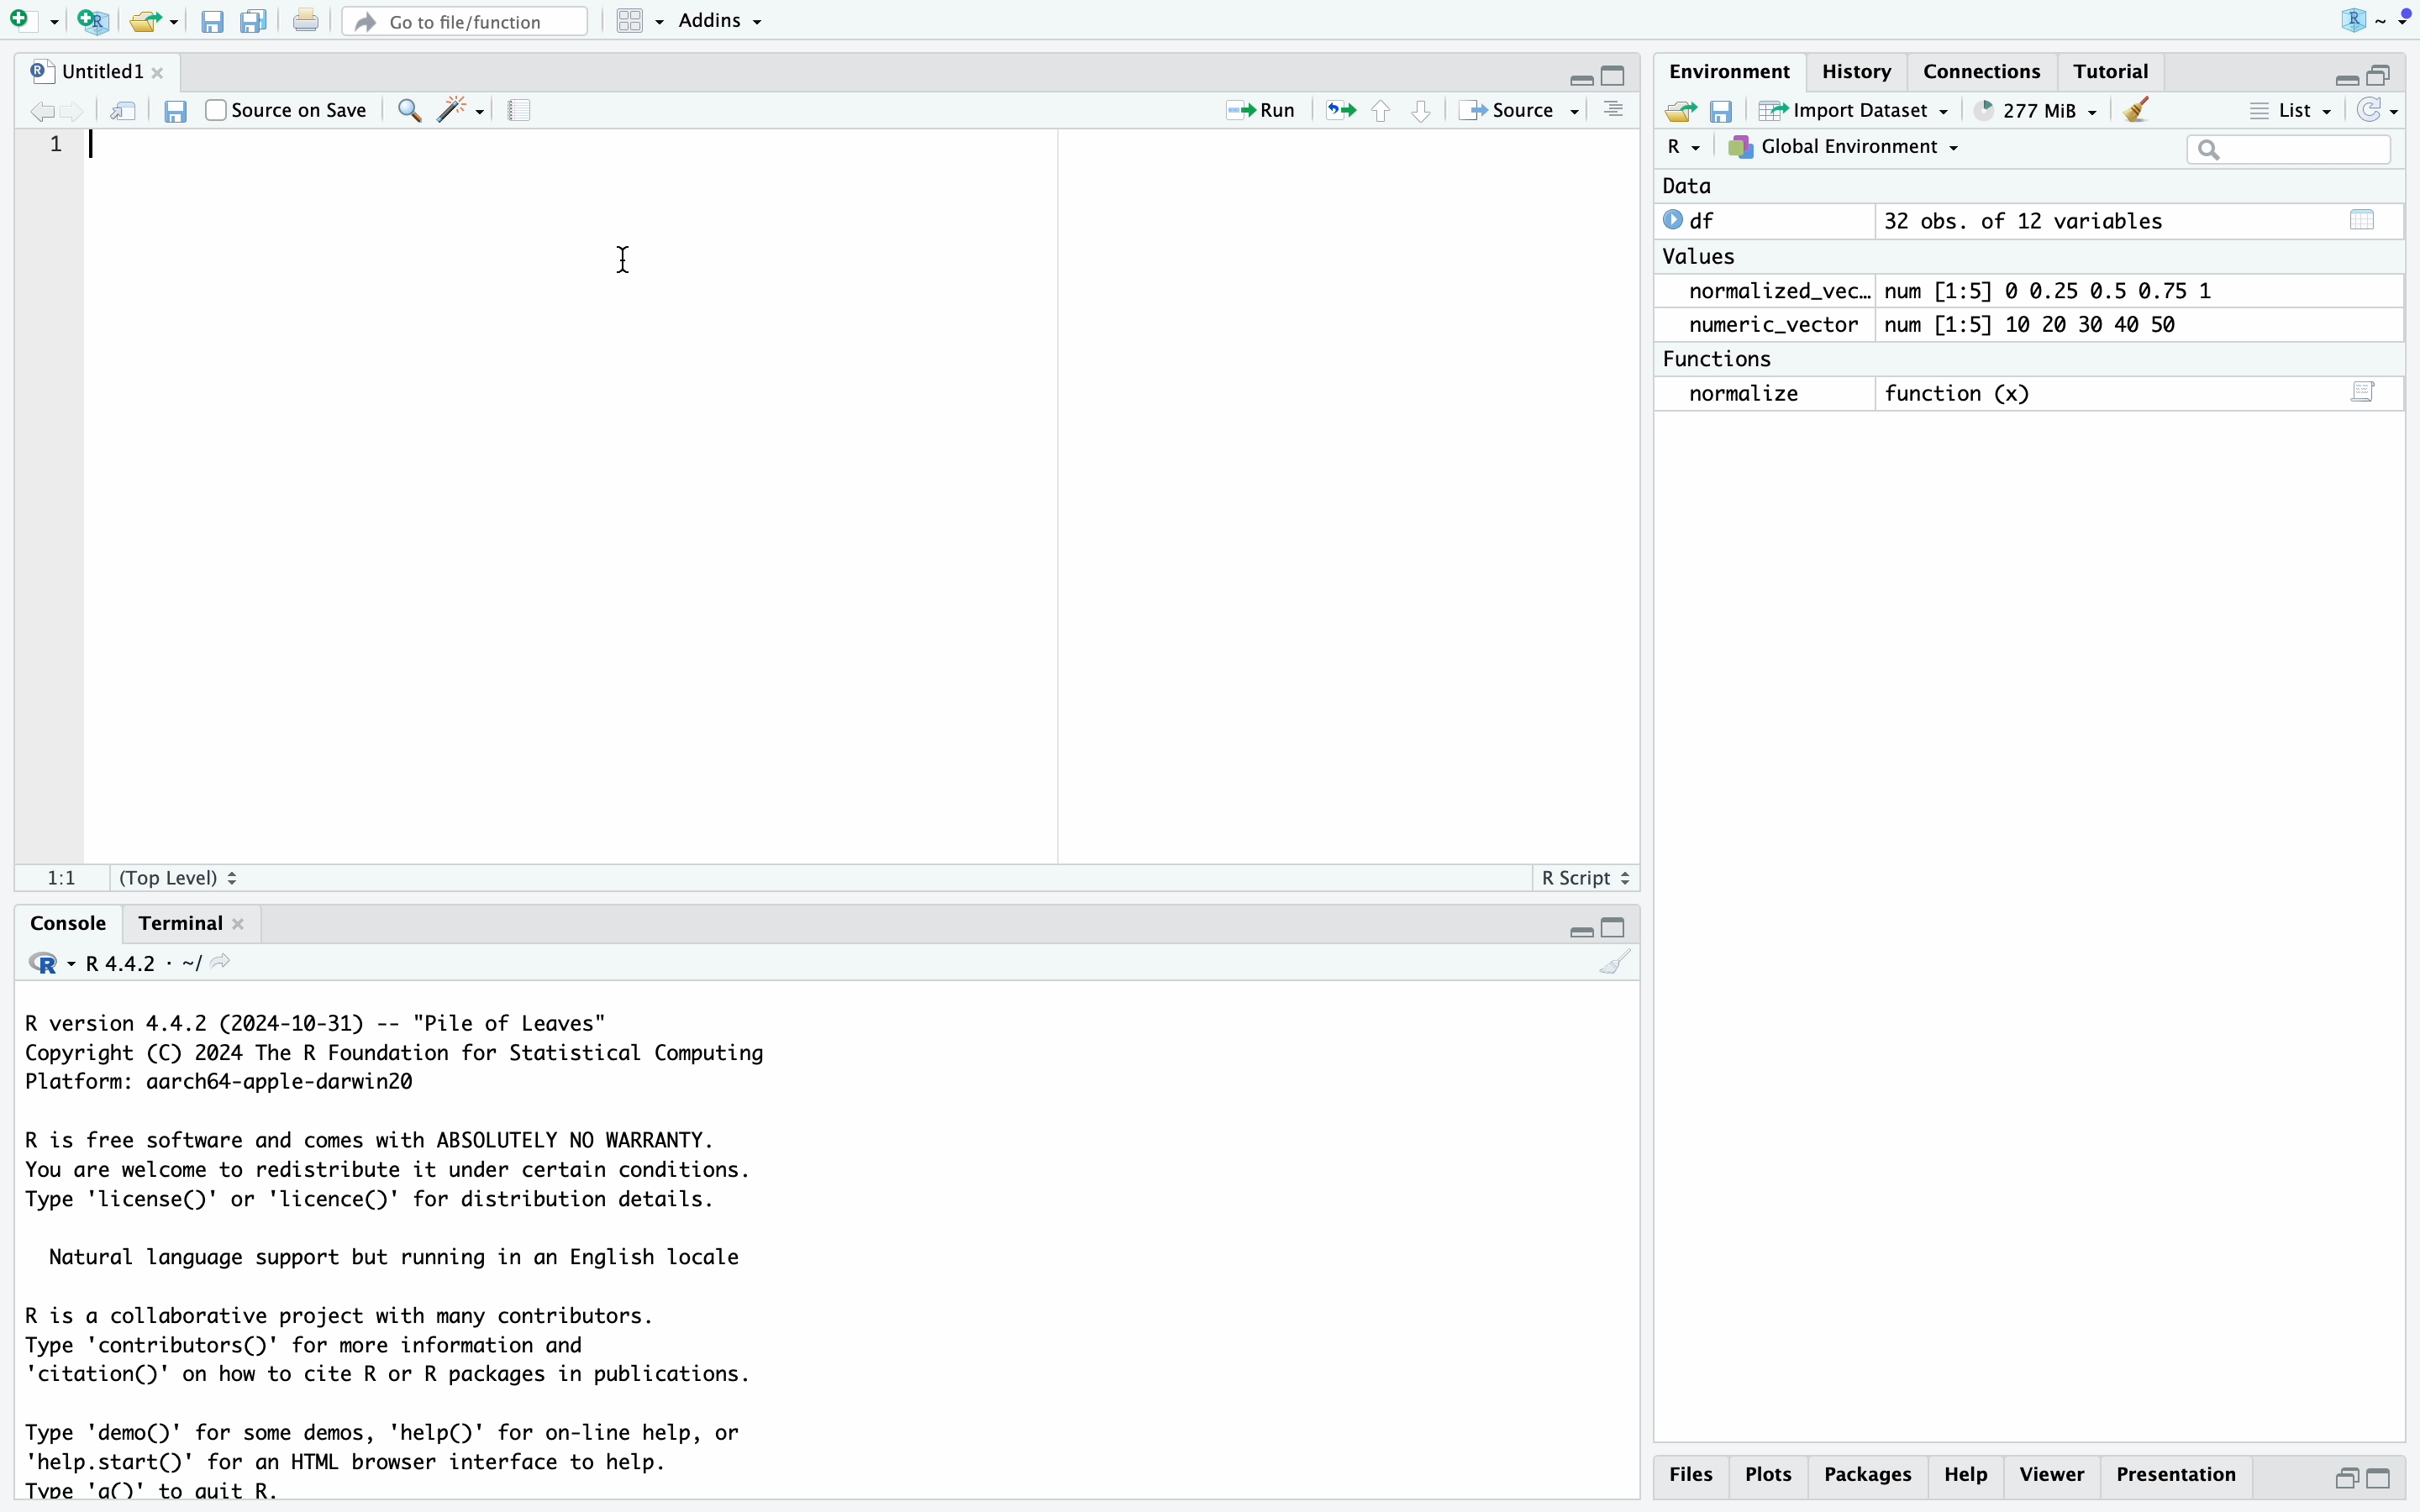 The height and width of the screenshot is (1512, 2420). What do you see at coordinates (2381, 1478) in the screenshot?
I see `maximise` at bounding box center [2381, 1478].